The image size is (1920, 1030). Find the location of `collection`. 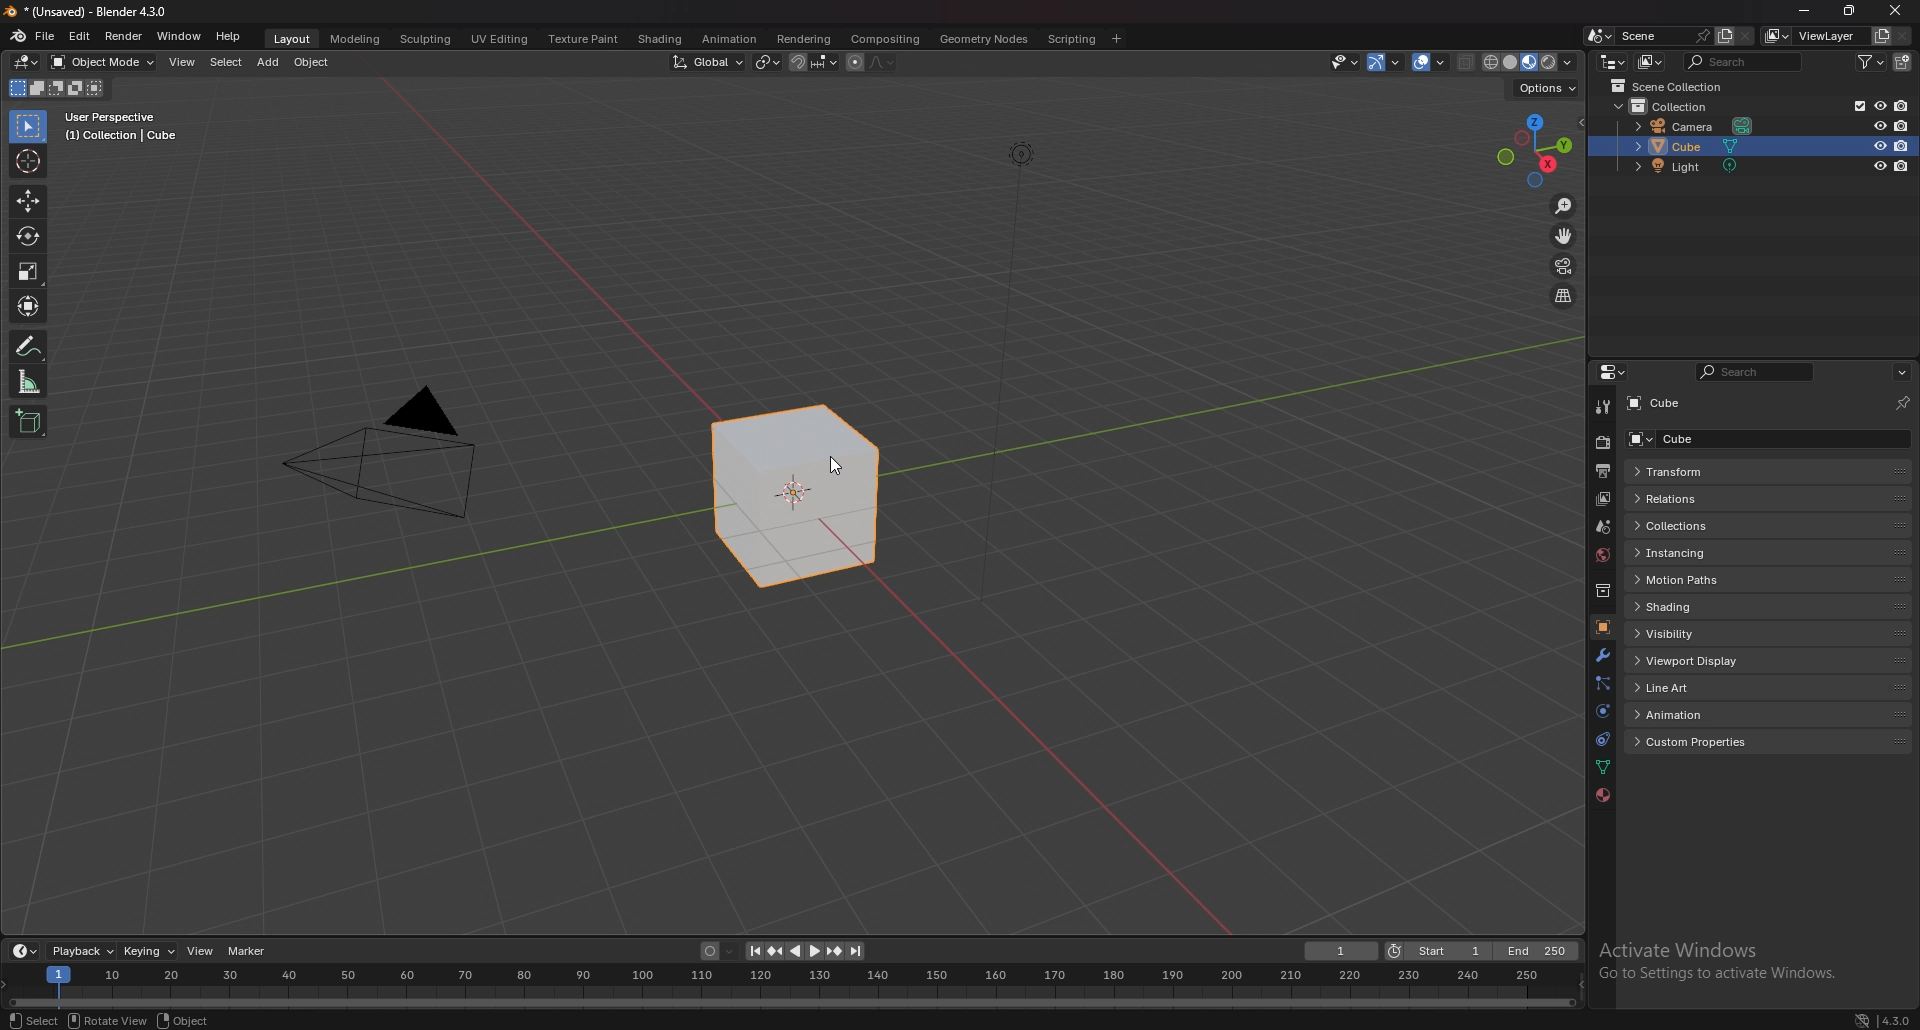

collection is located at coordinates (1663, 106).